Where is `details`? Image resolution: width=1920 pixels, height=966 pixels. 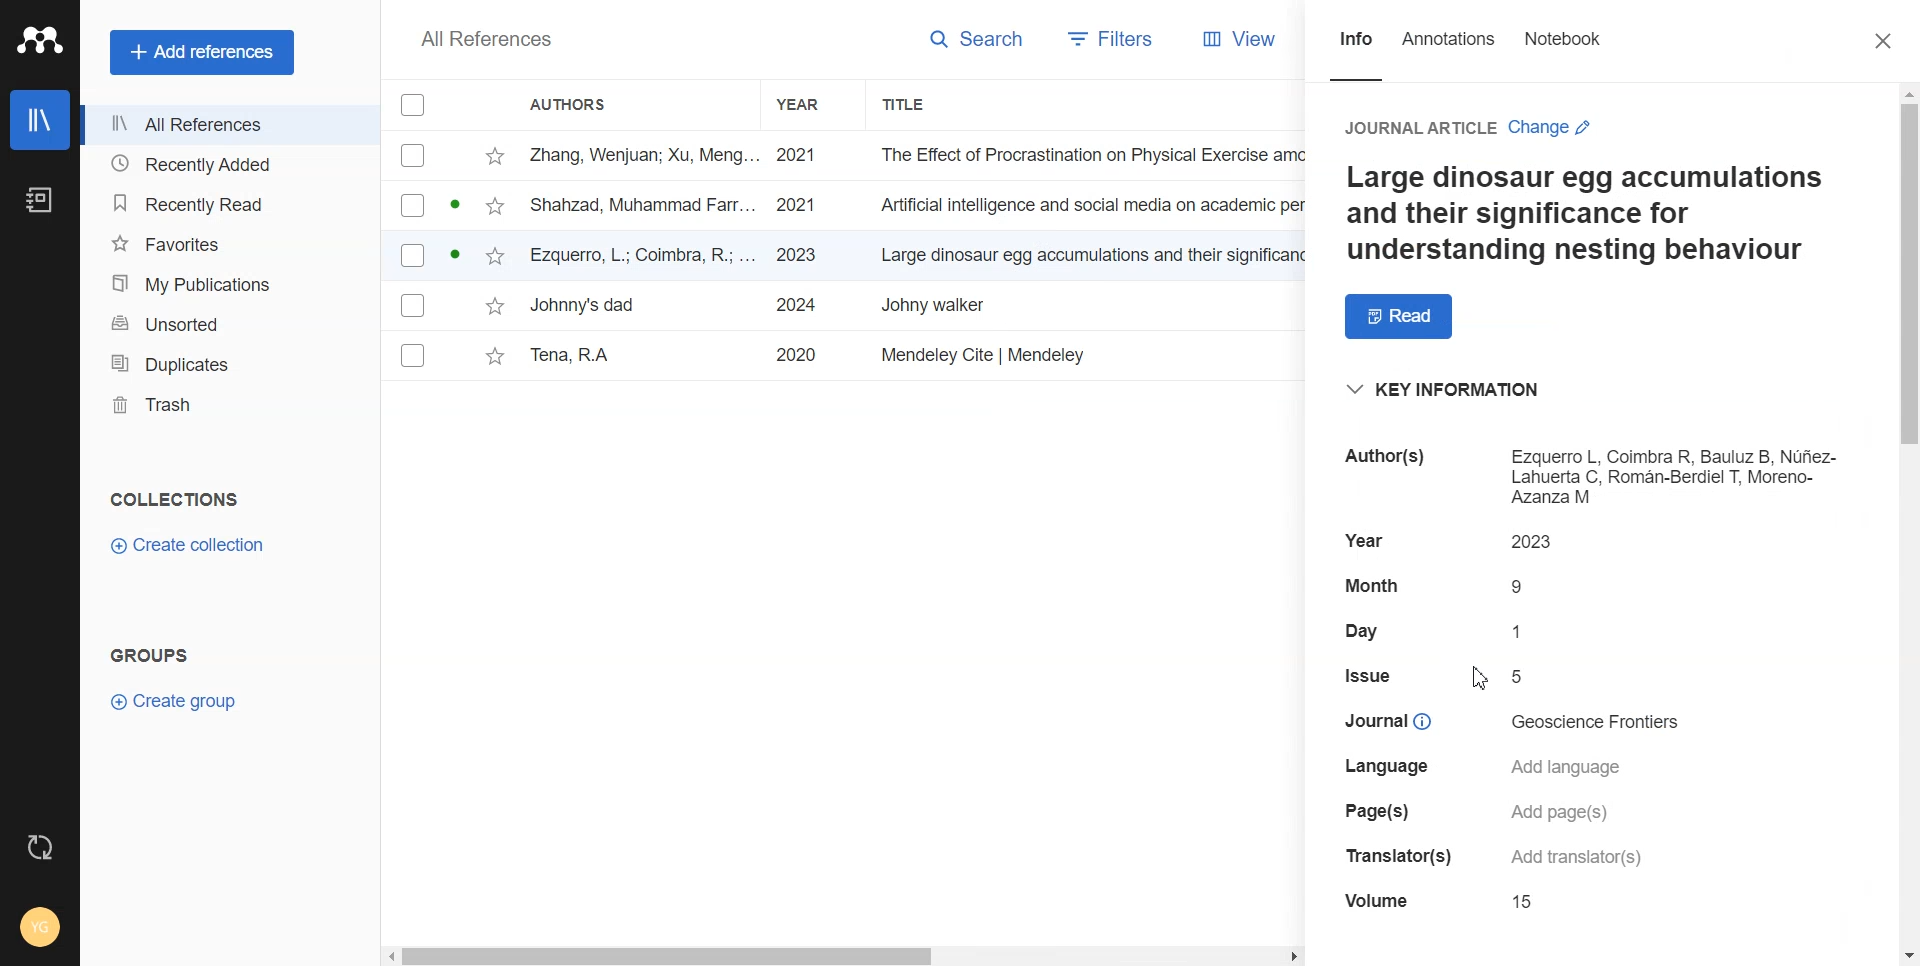
details is located at coordinates (1389, 720).